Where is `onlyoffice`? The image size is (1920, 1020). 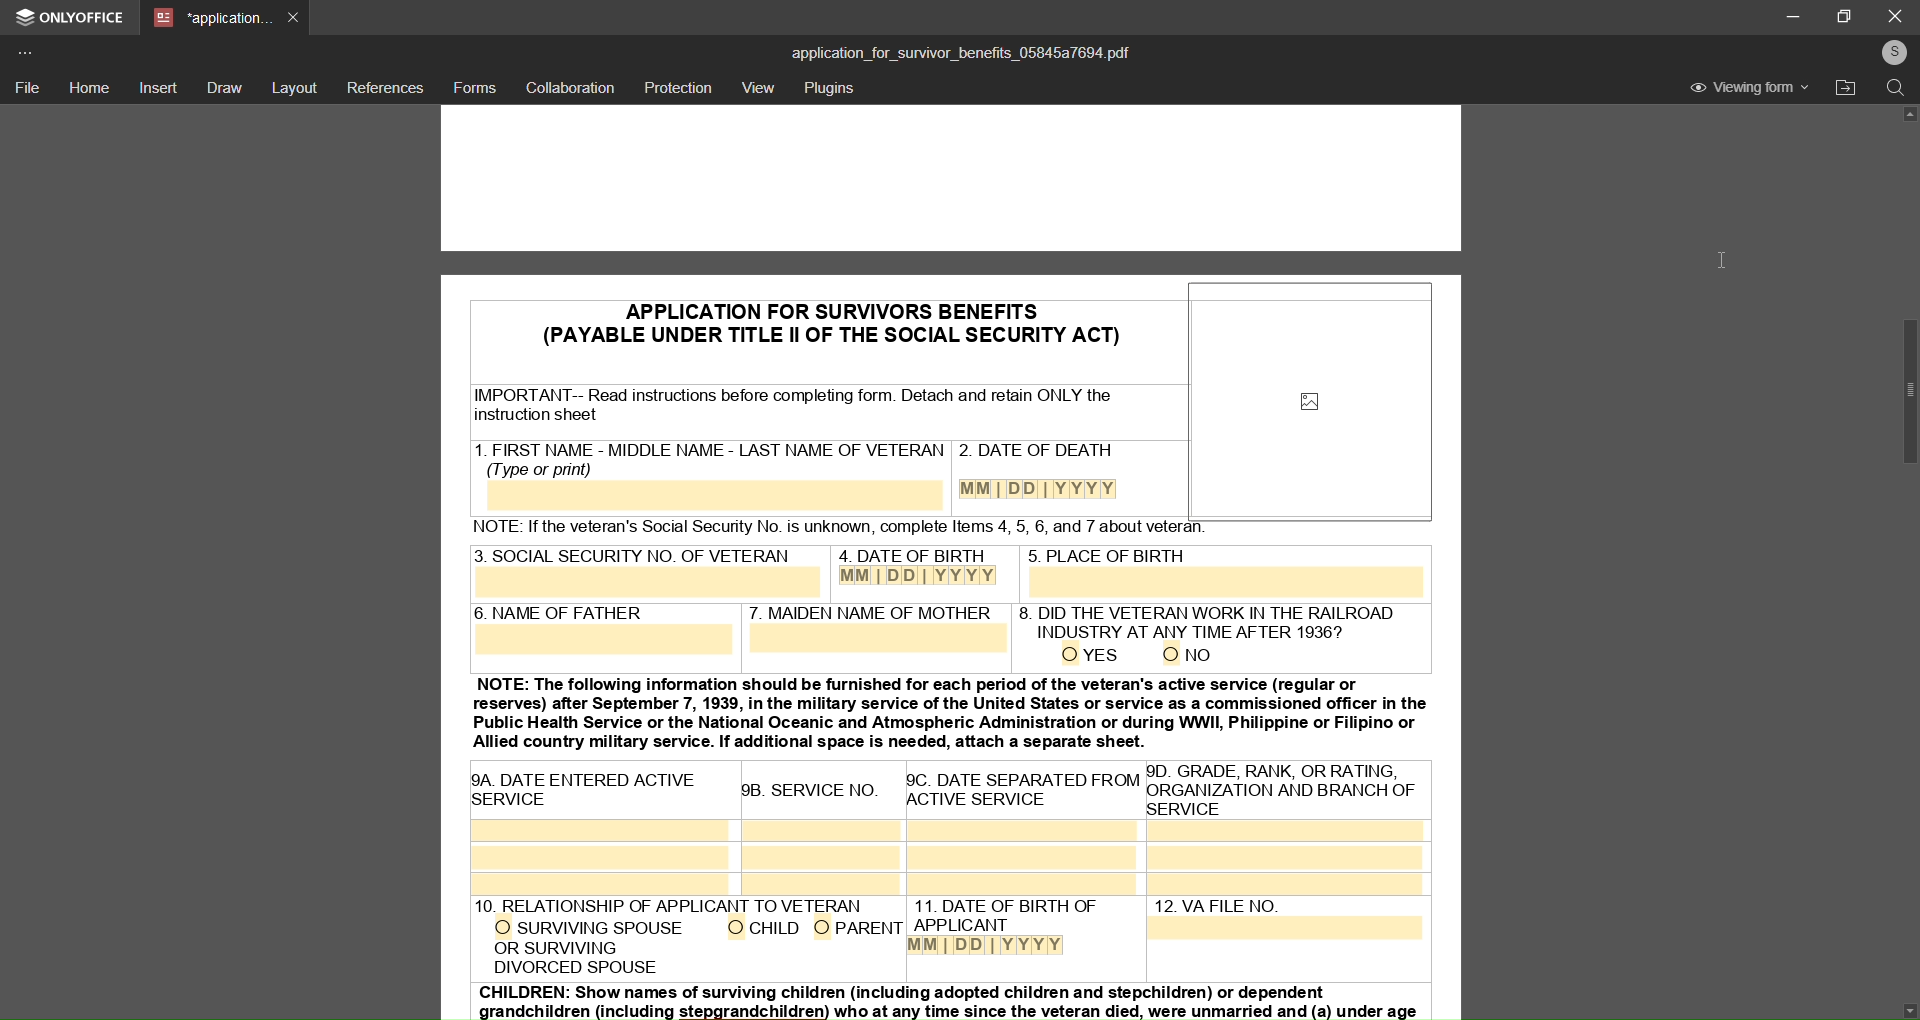
onlyoffice is located at coordinates (72, 20).